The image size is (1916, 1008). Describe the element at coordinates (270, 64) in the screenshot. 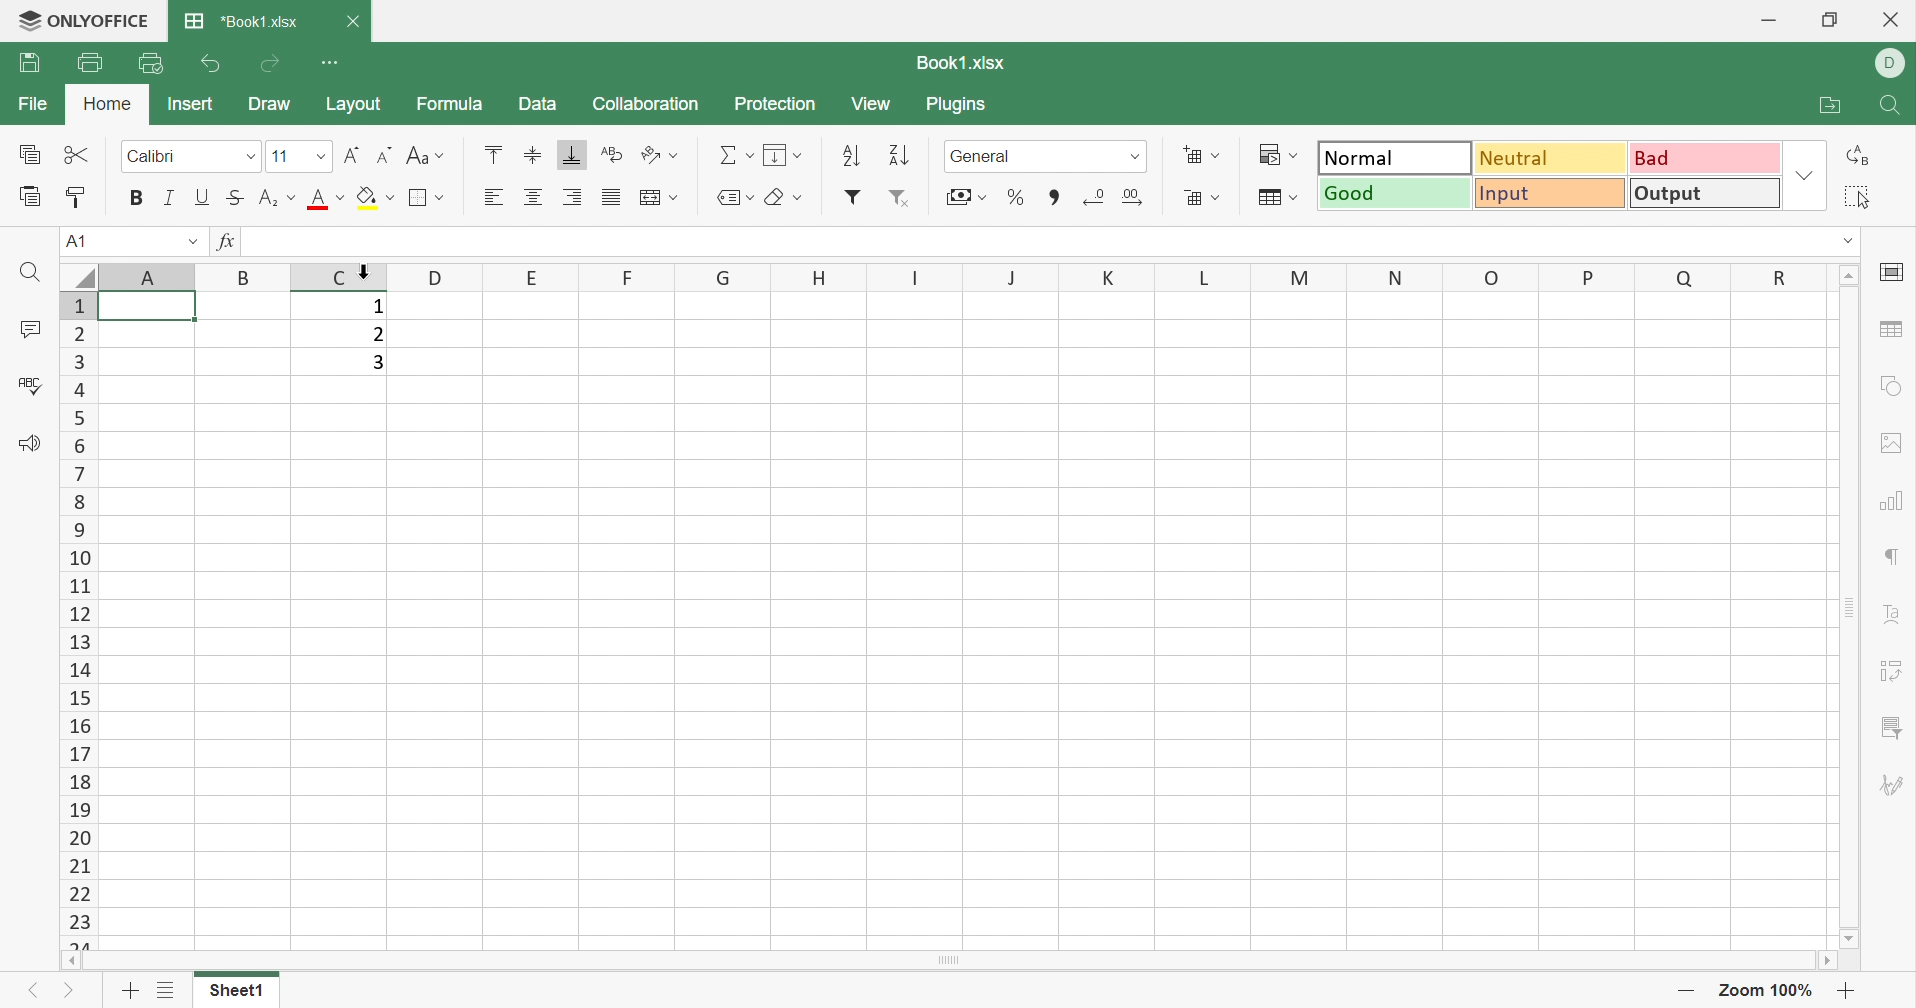

I see `Redo` at that location.